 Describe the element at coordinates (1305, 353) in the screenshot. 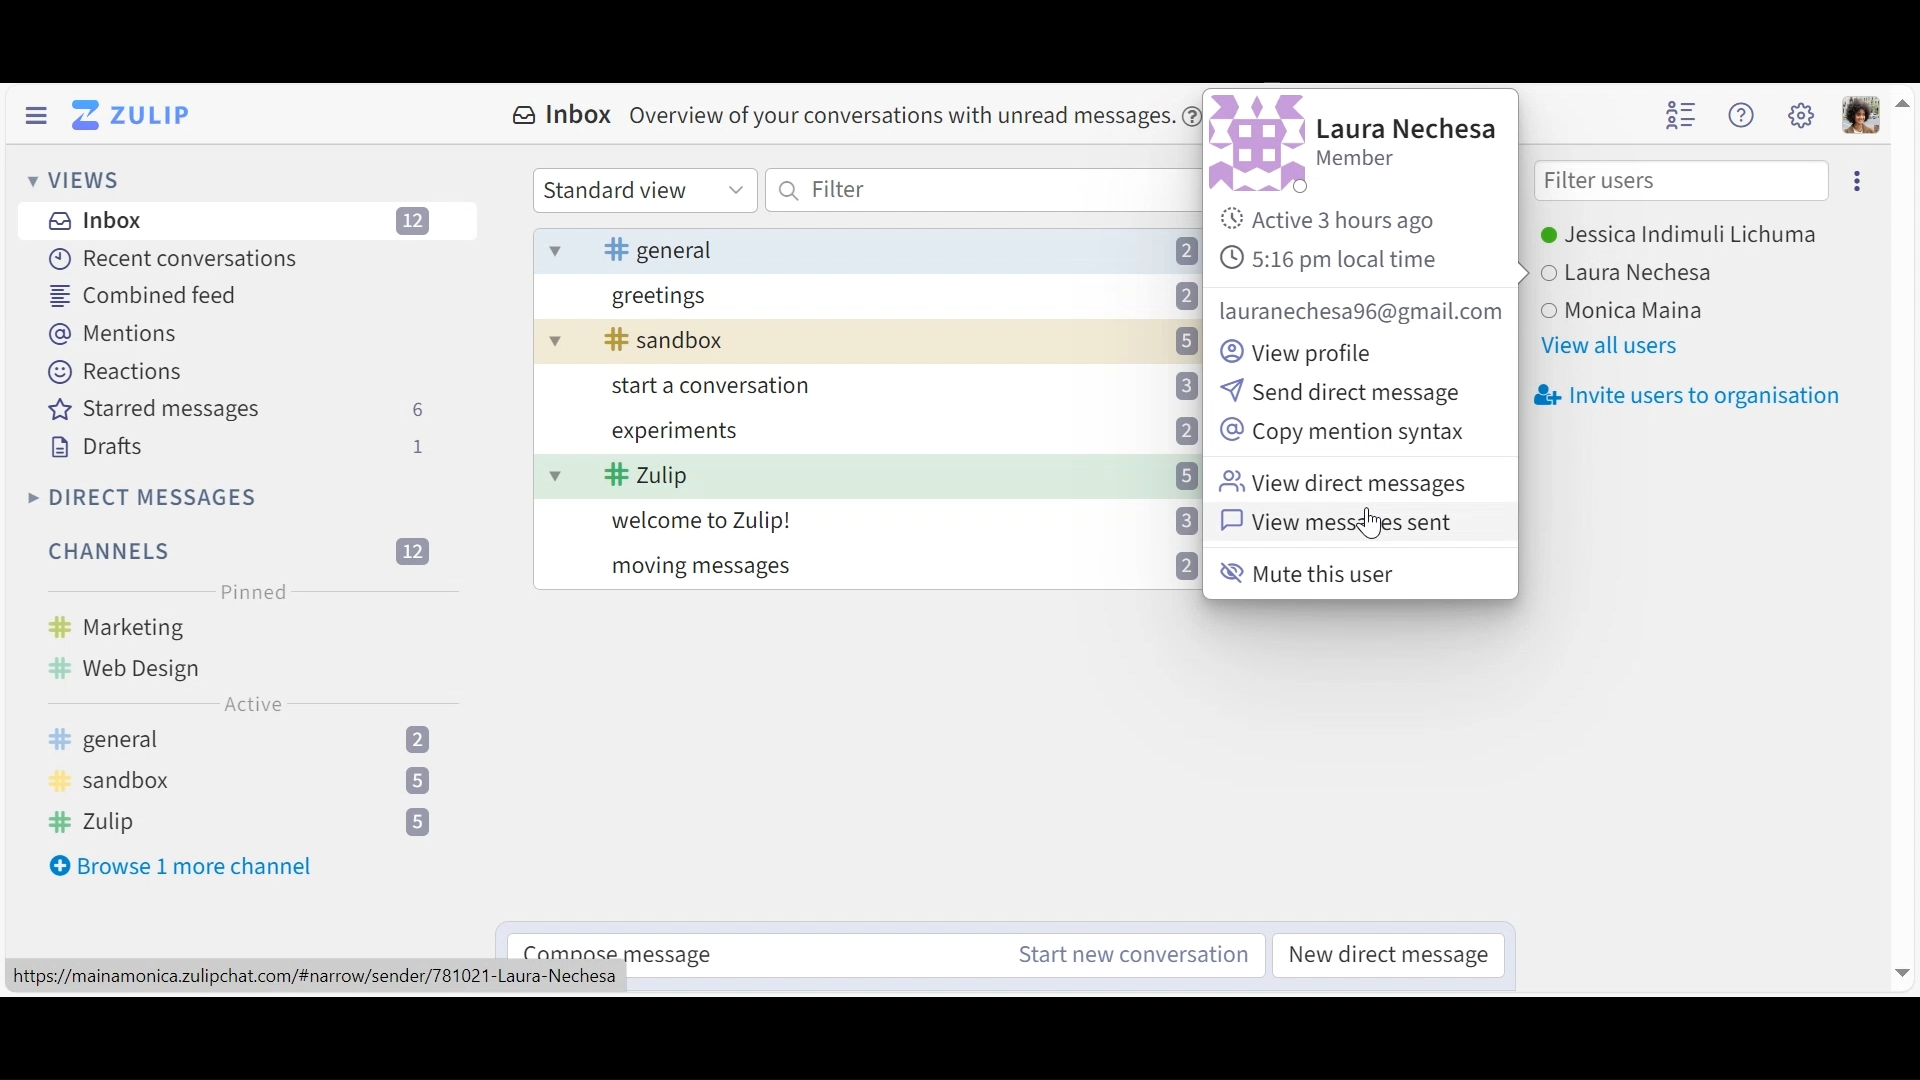

I see `View profile` at that location.